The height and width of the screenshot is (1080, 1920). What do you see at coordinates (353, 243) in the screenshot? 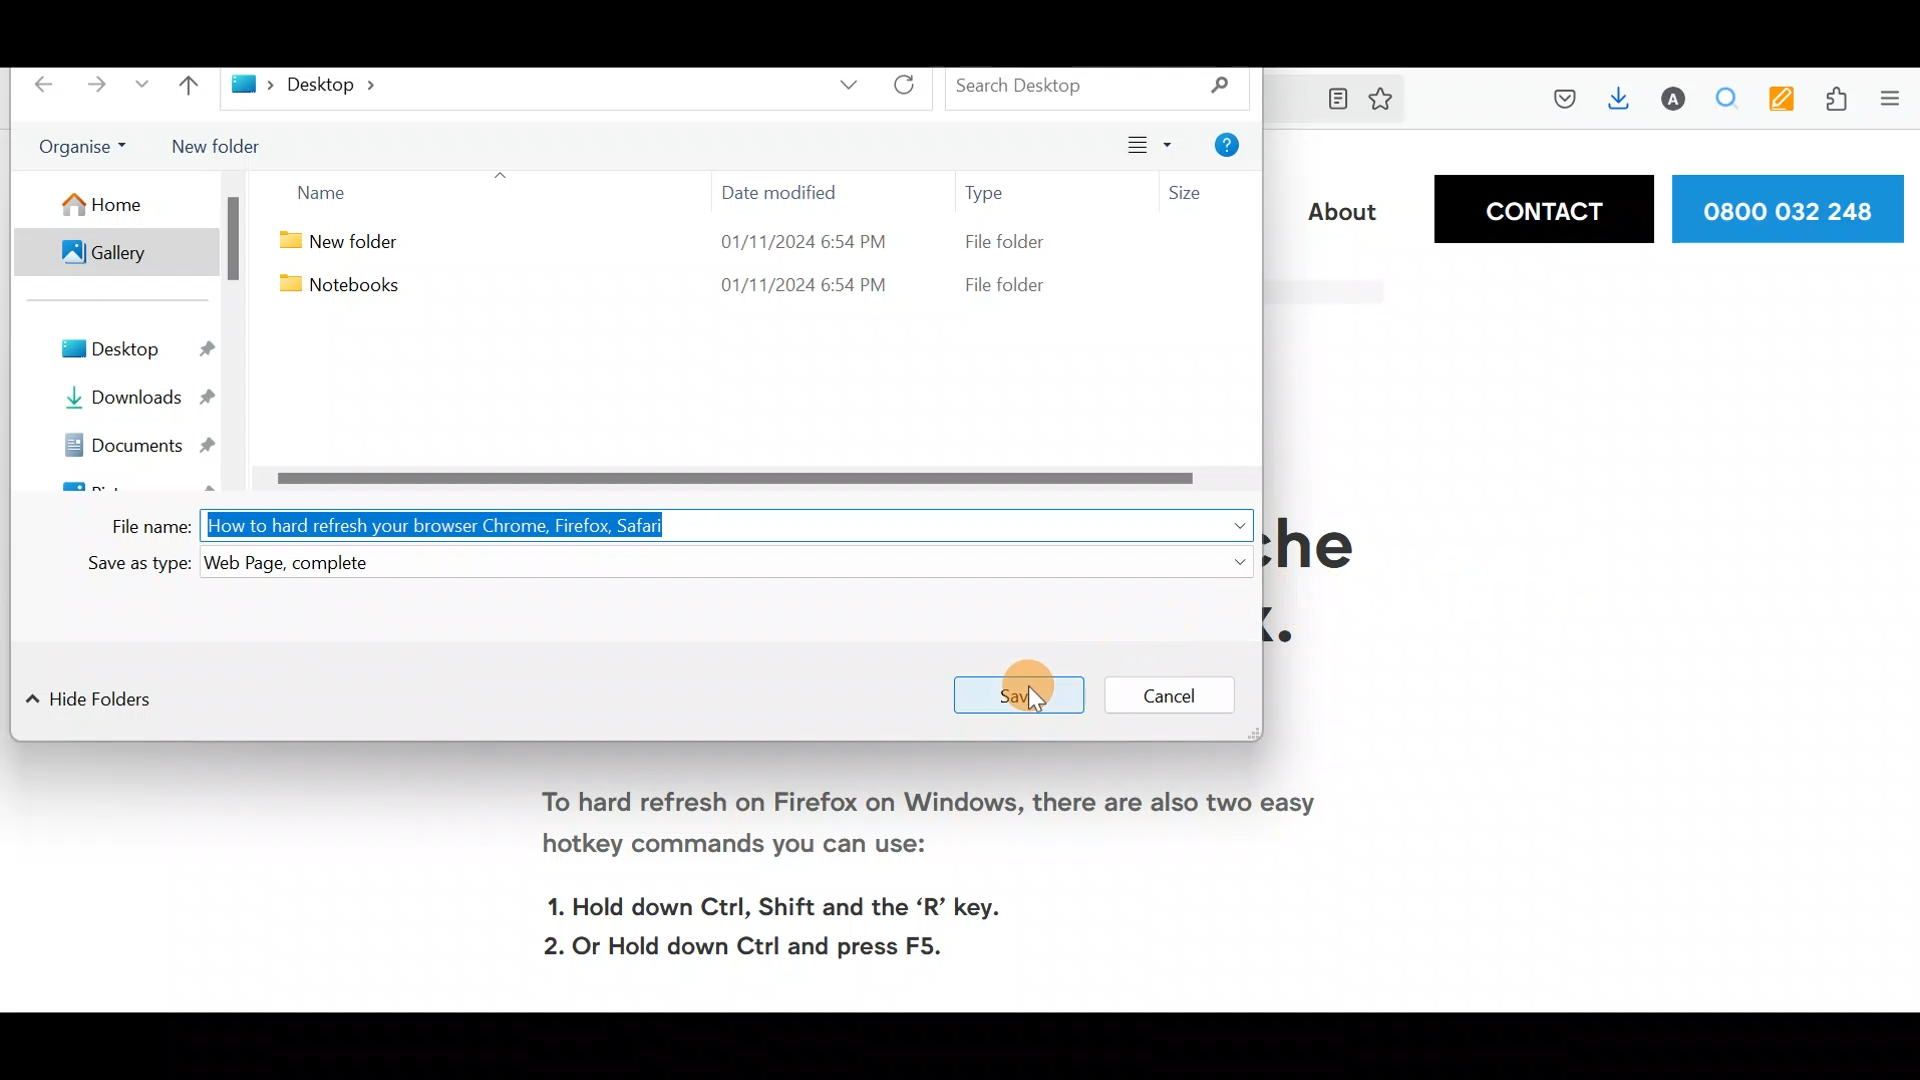
I see `New folder` at bounding box center [353, 243].